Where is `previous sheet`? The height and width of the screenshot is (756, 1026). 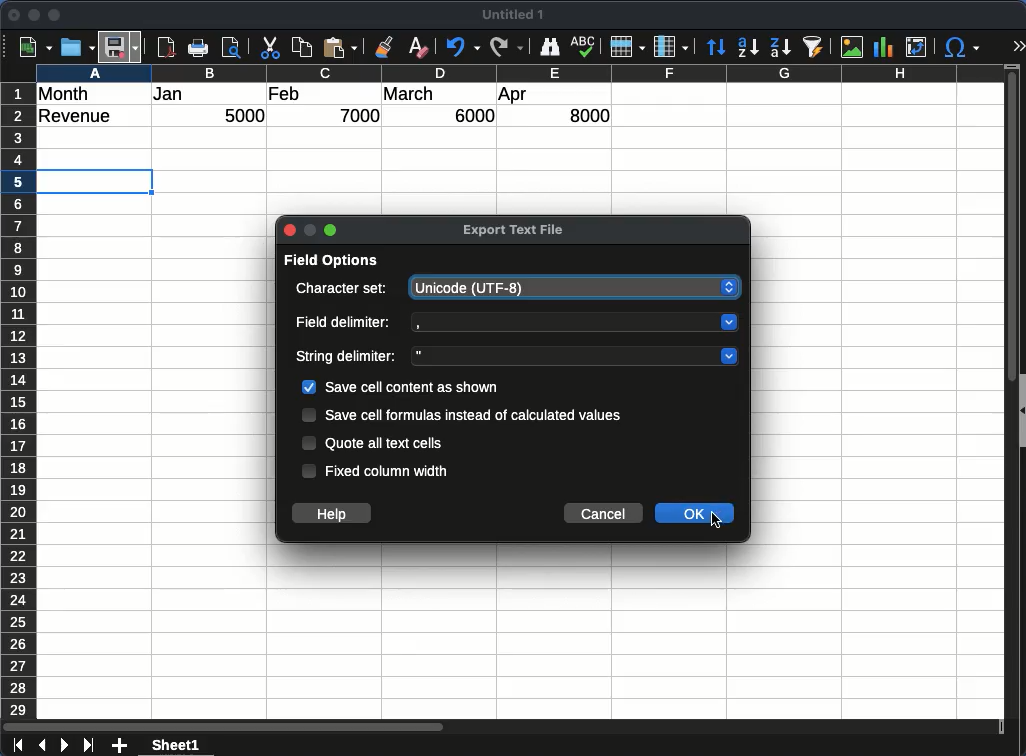
previous sheet is located at coordinates (40, 746).